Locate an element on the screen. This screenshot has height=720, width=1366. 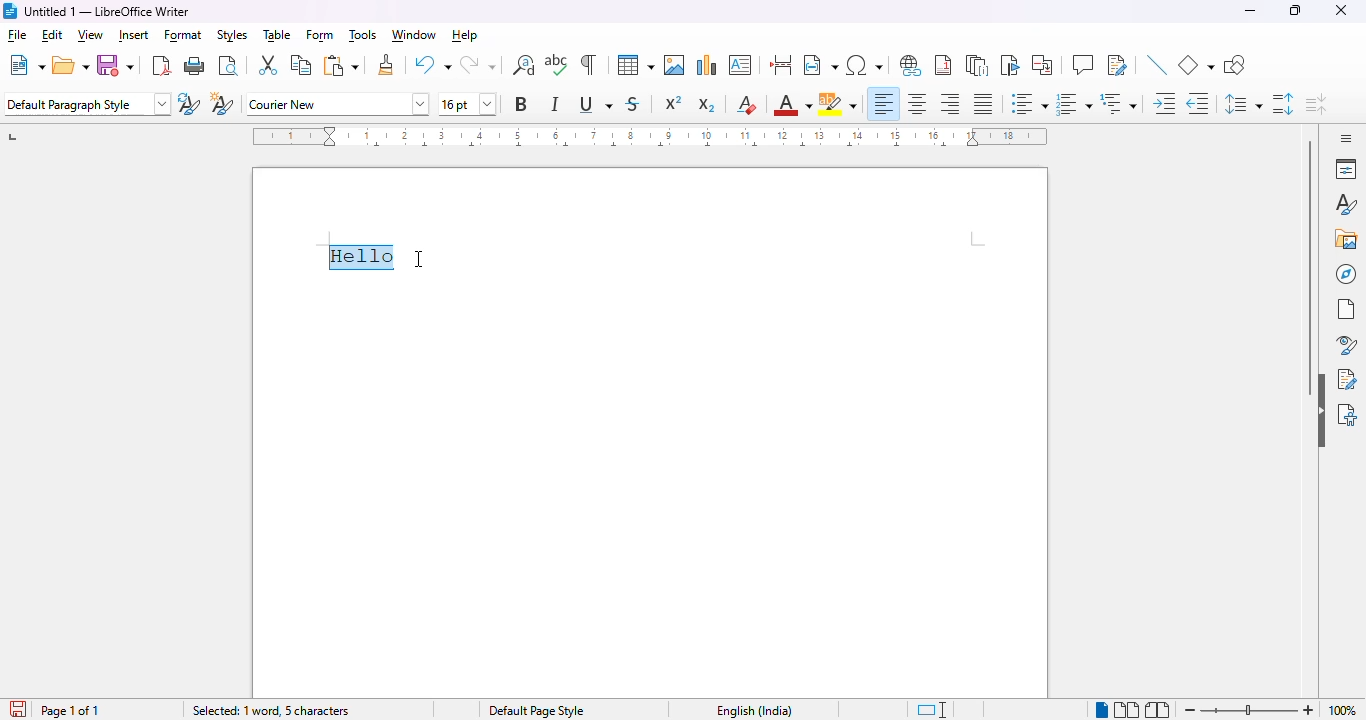
default page style is located at coordinates (538, 711).